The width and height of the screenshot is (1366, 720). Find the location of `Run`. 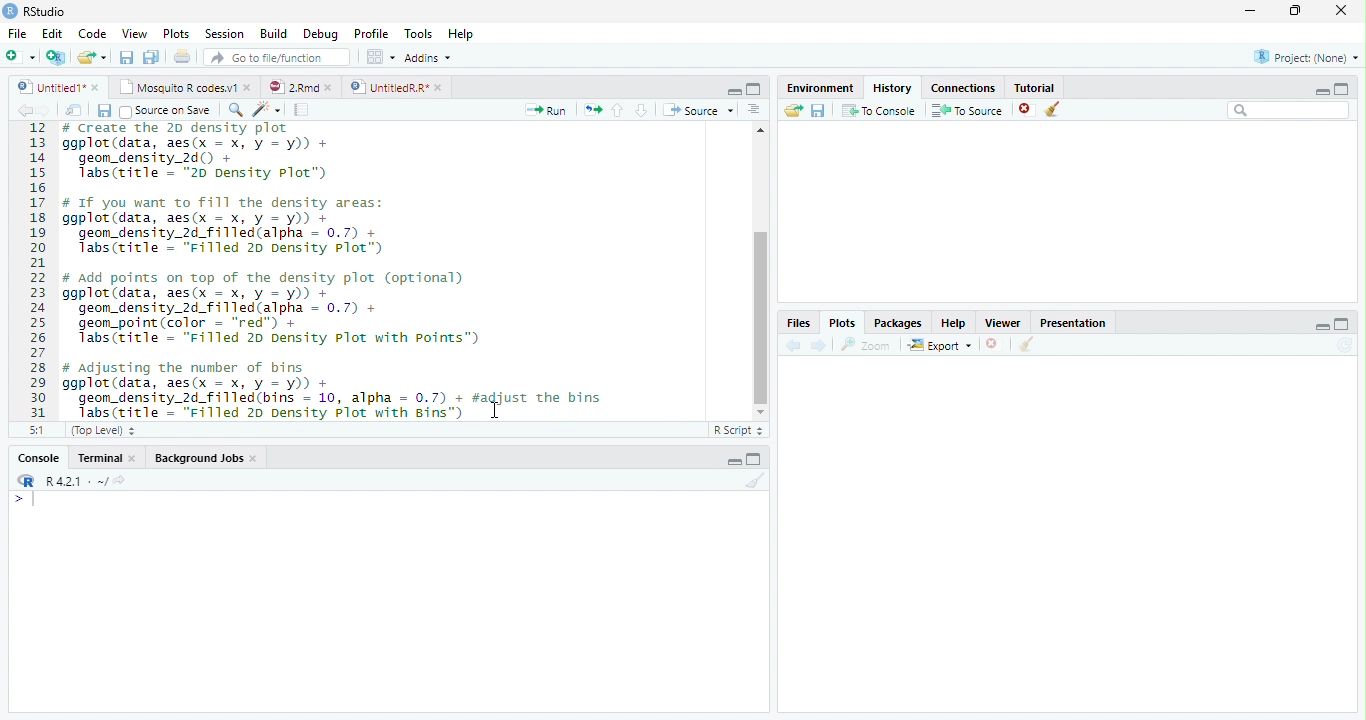

Run is located at coordinates (543, 111).